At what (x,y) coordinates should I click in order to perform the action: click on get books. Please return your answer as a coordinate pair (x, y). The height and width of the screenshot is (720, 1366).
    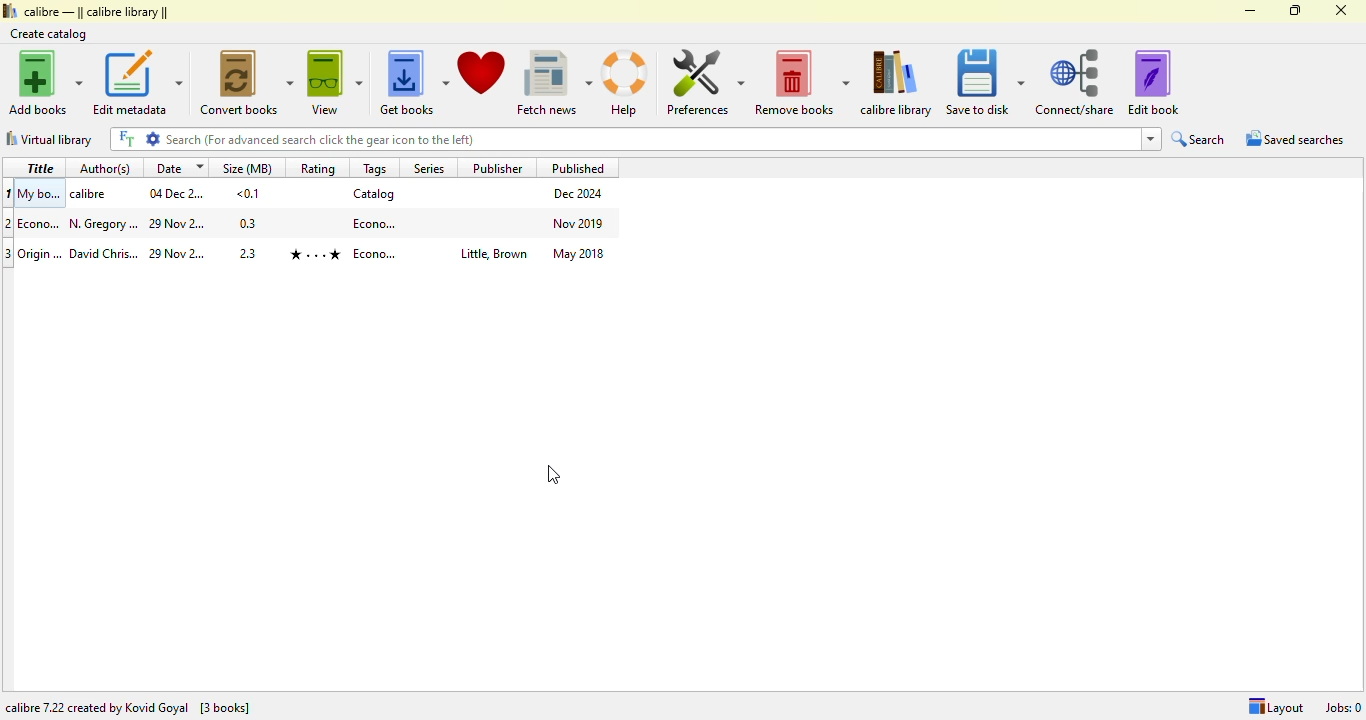
    Looking at the image, I should click on (413, 82).